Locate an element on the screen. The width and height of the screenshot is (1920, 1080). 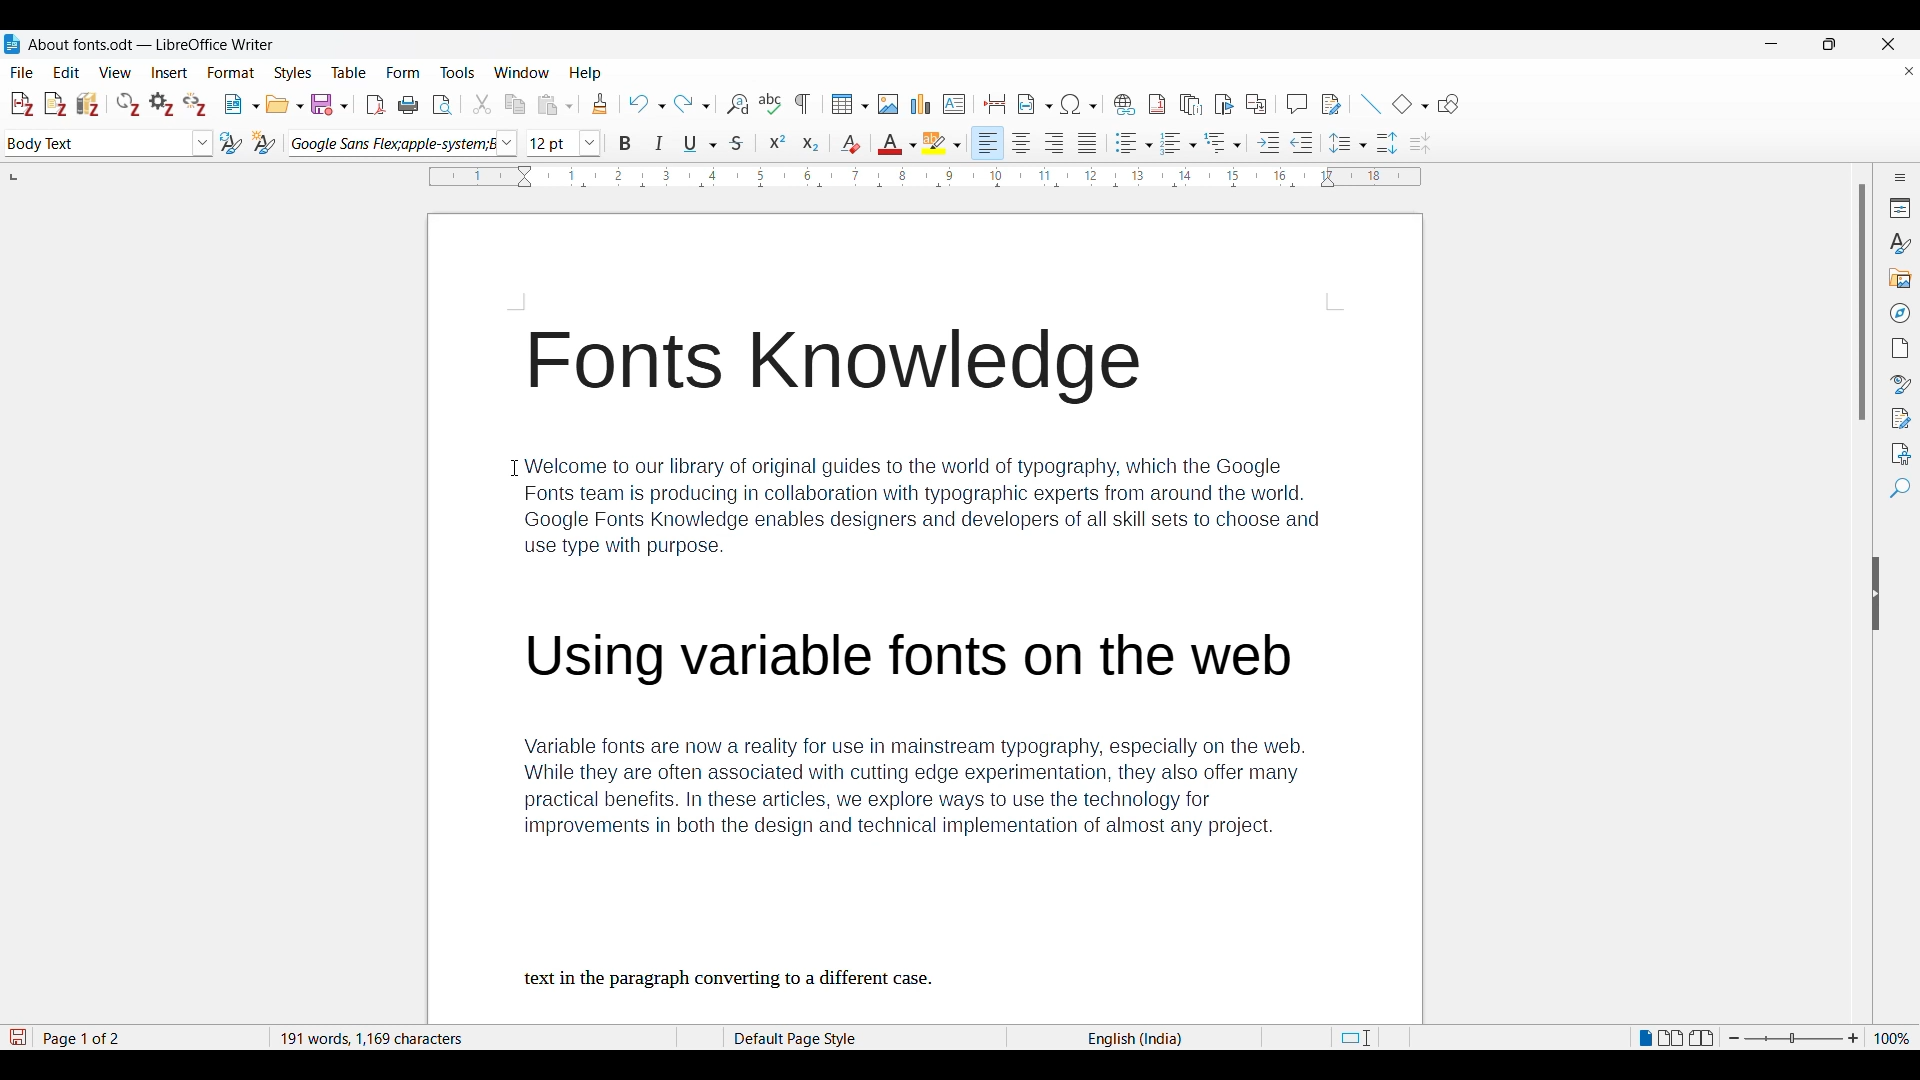
Page is located at coordinates (1901, 348).